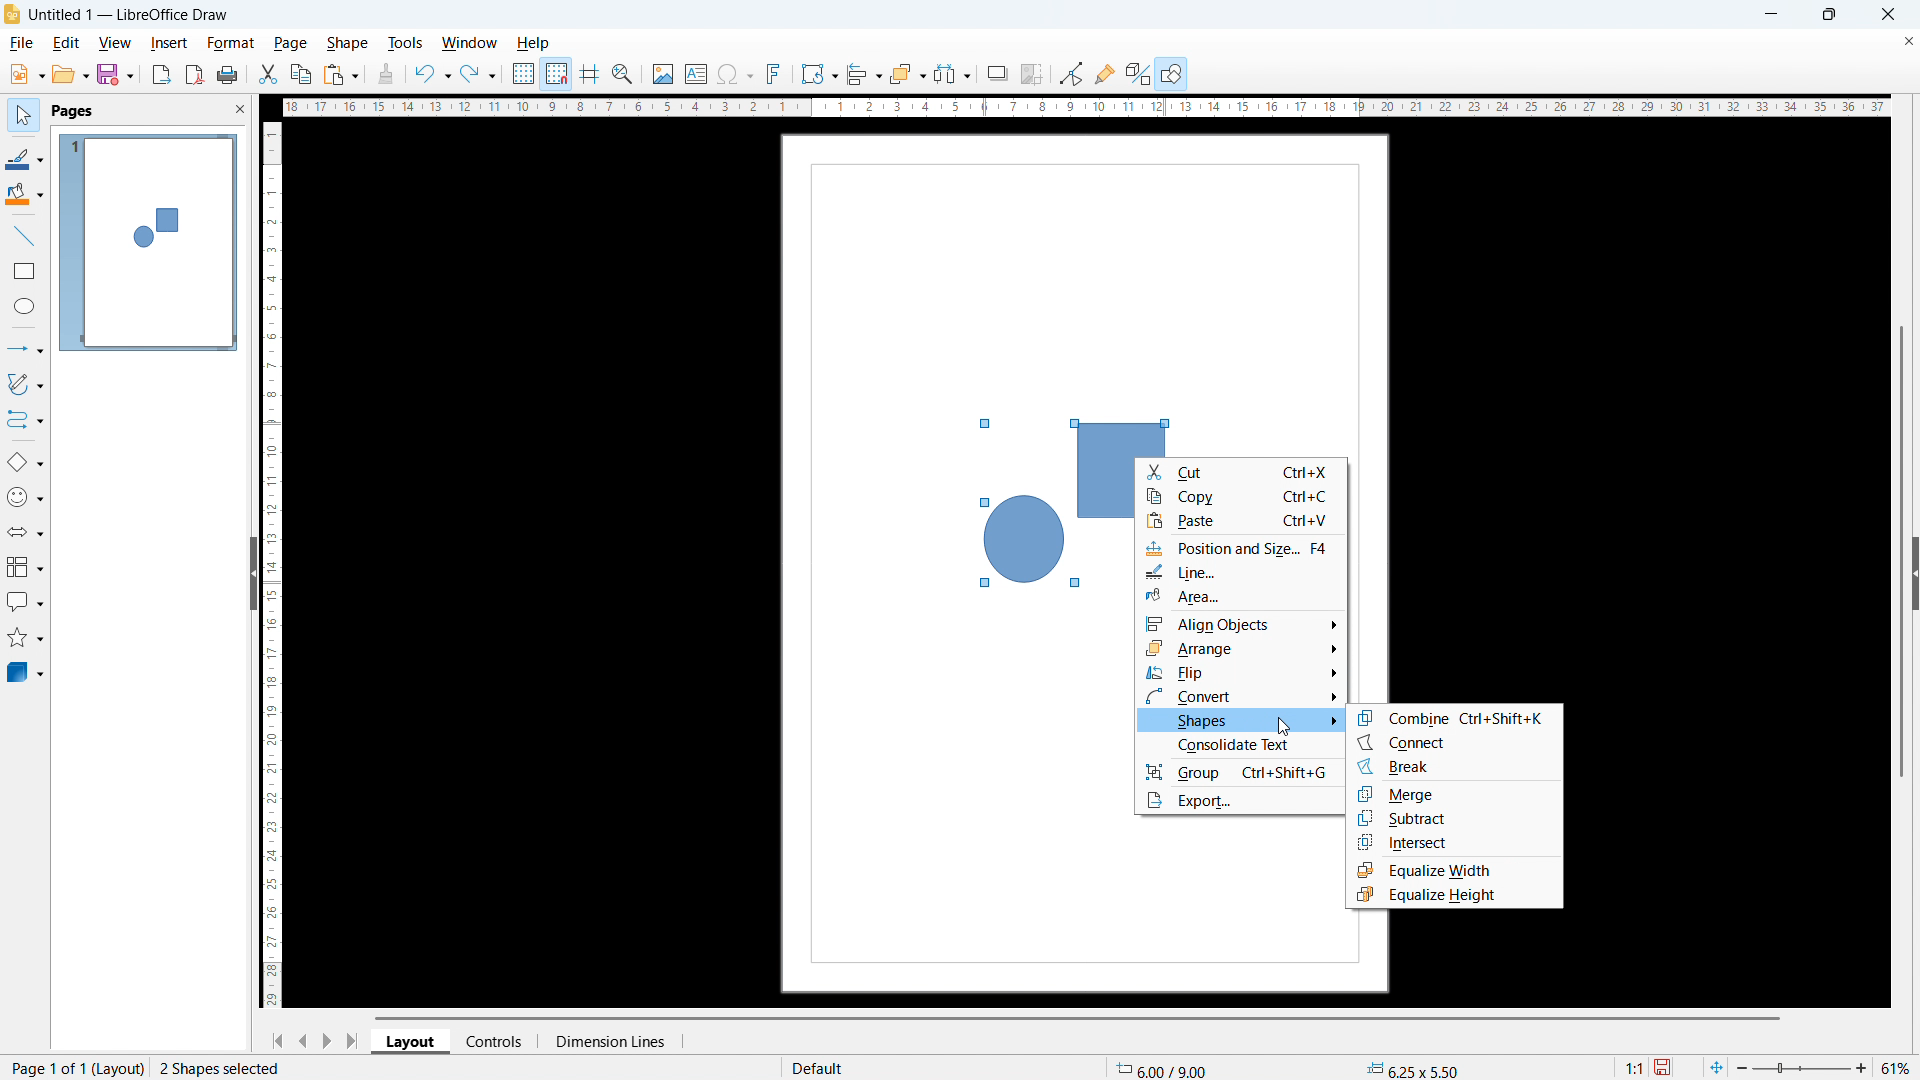  I want to click on paste, so click(1241, 520).